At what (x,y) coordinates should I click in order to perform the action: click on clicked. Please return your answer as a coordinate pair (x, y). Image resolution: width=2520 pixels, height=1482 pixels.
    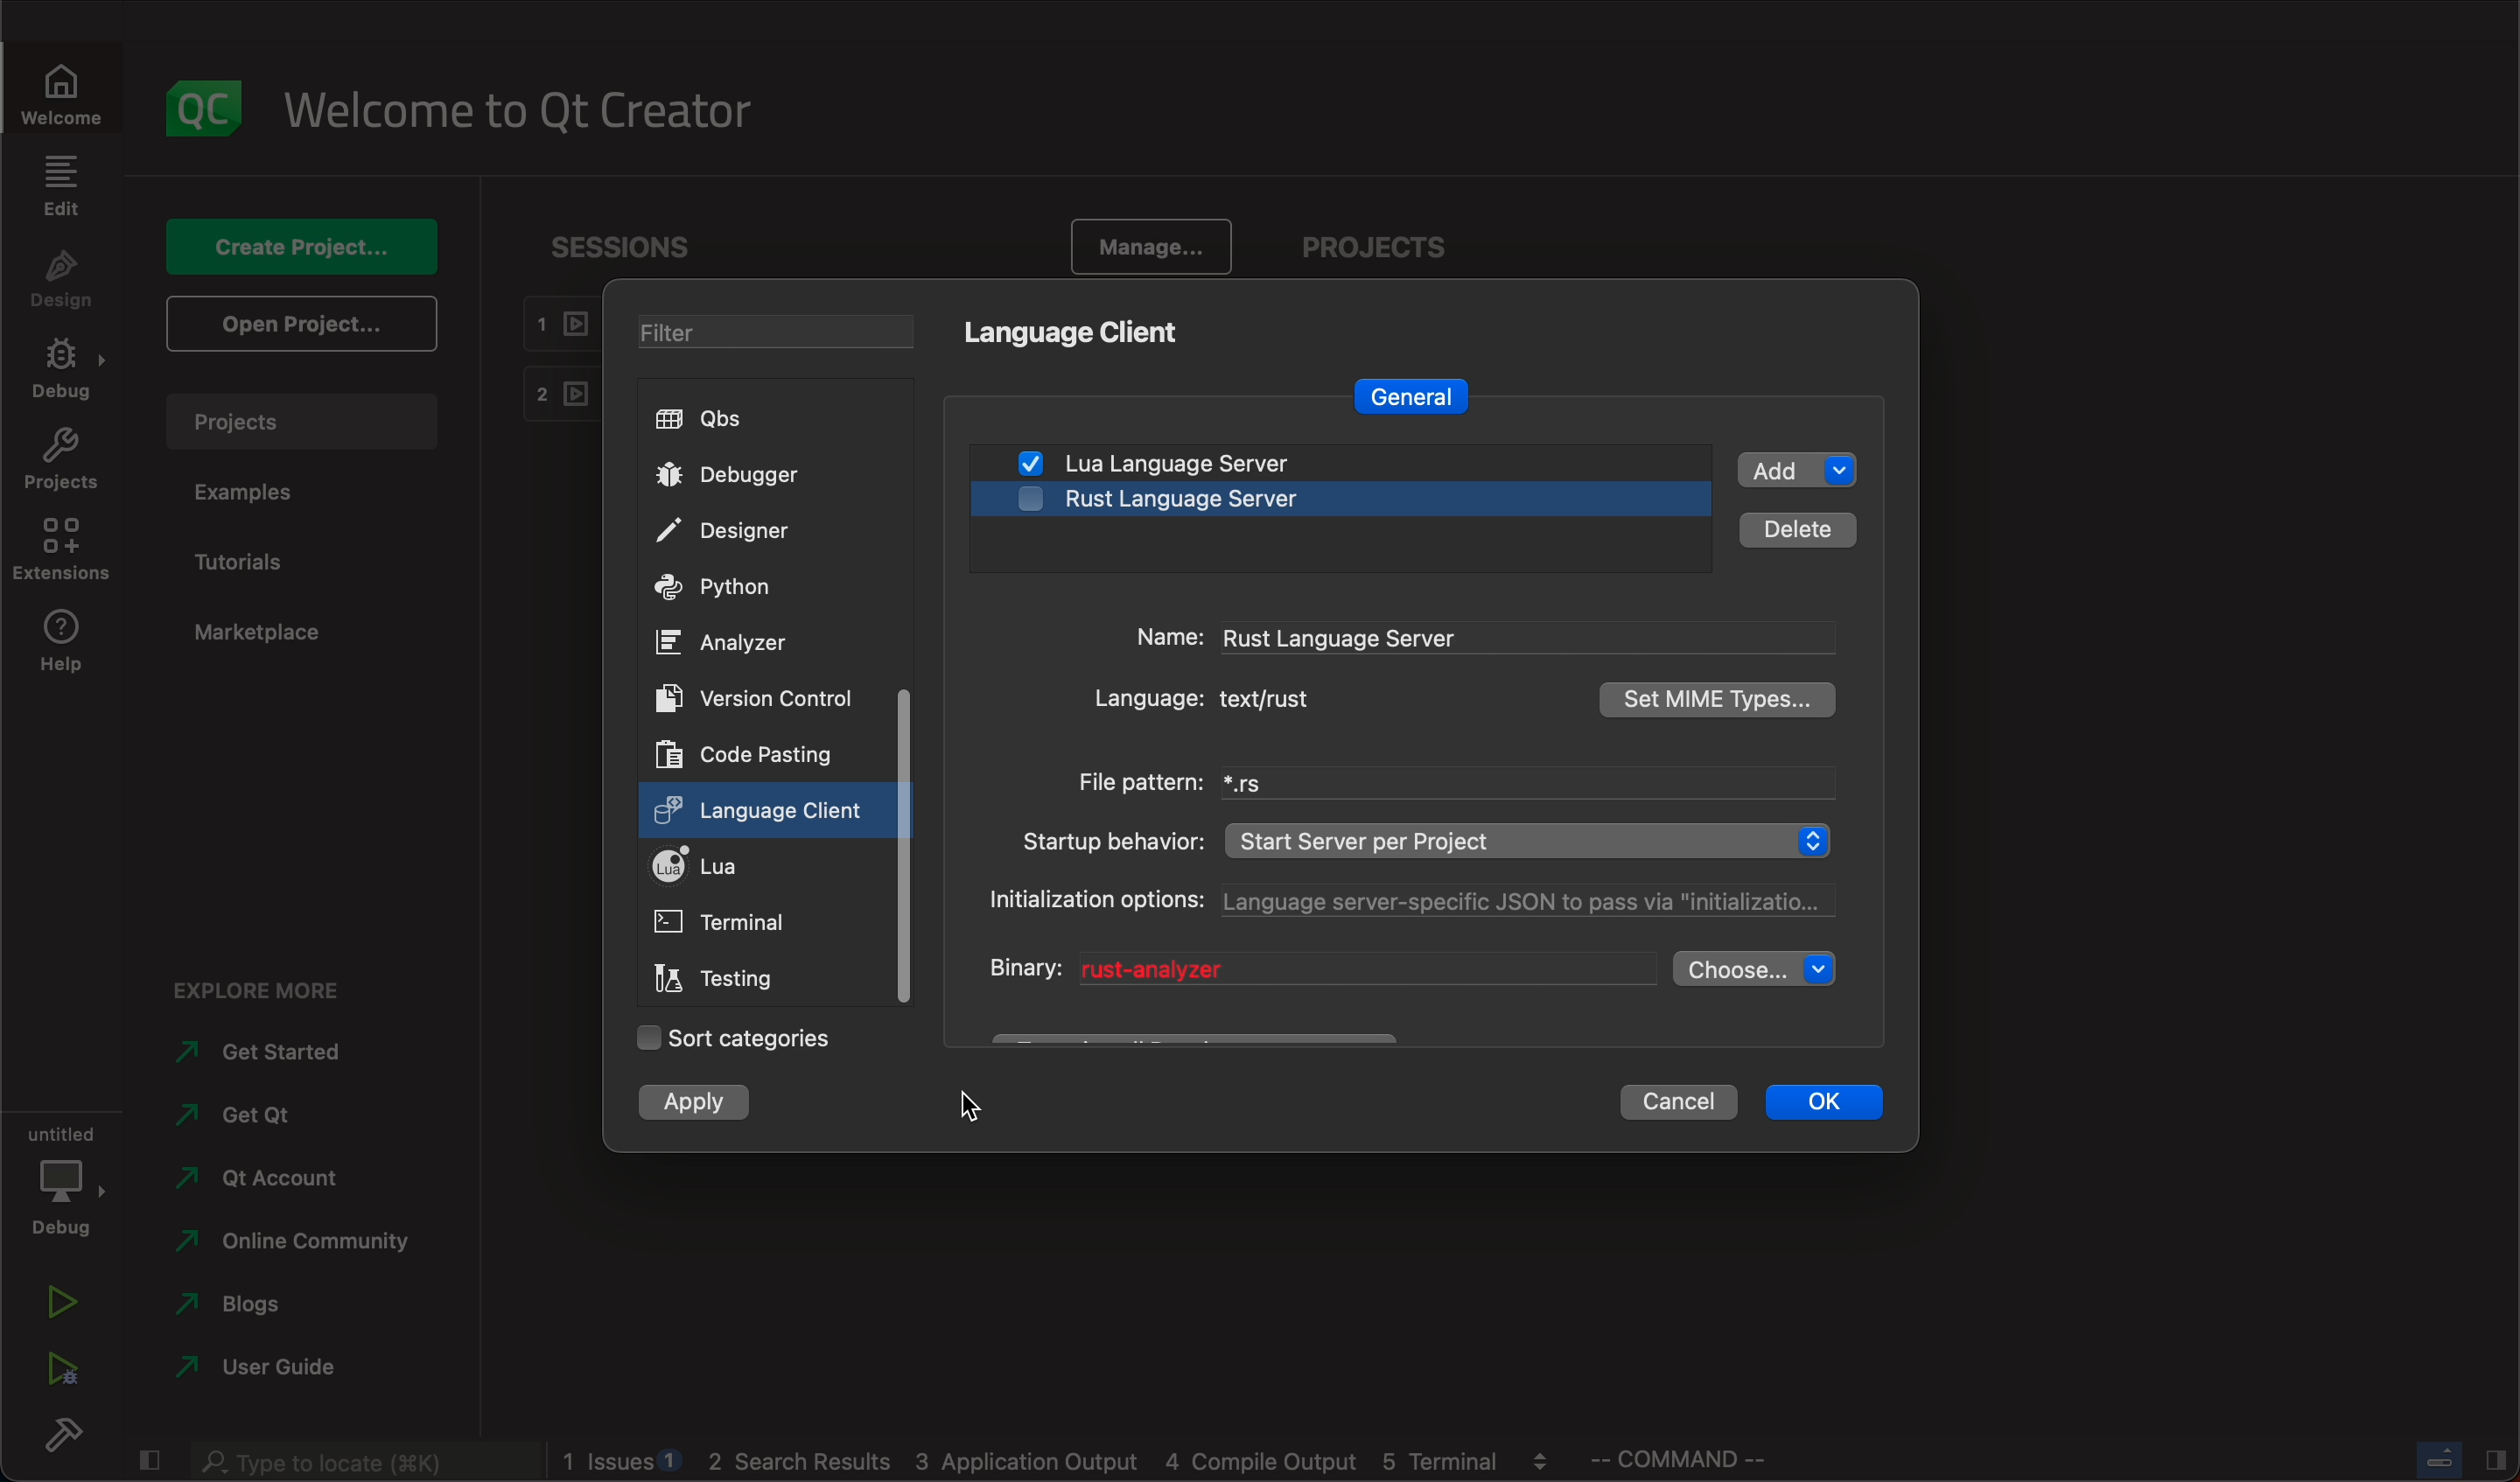
    Looking at the image, I should click on (766, 812).